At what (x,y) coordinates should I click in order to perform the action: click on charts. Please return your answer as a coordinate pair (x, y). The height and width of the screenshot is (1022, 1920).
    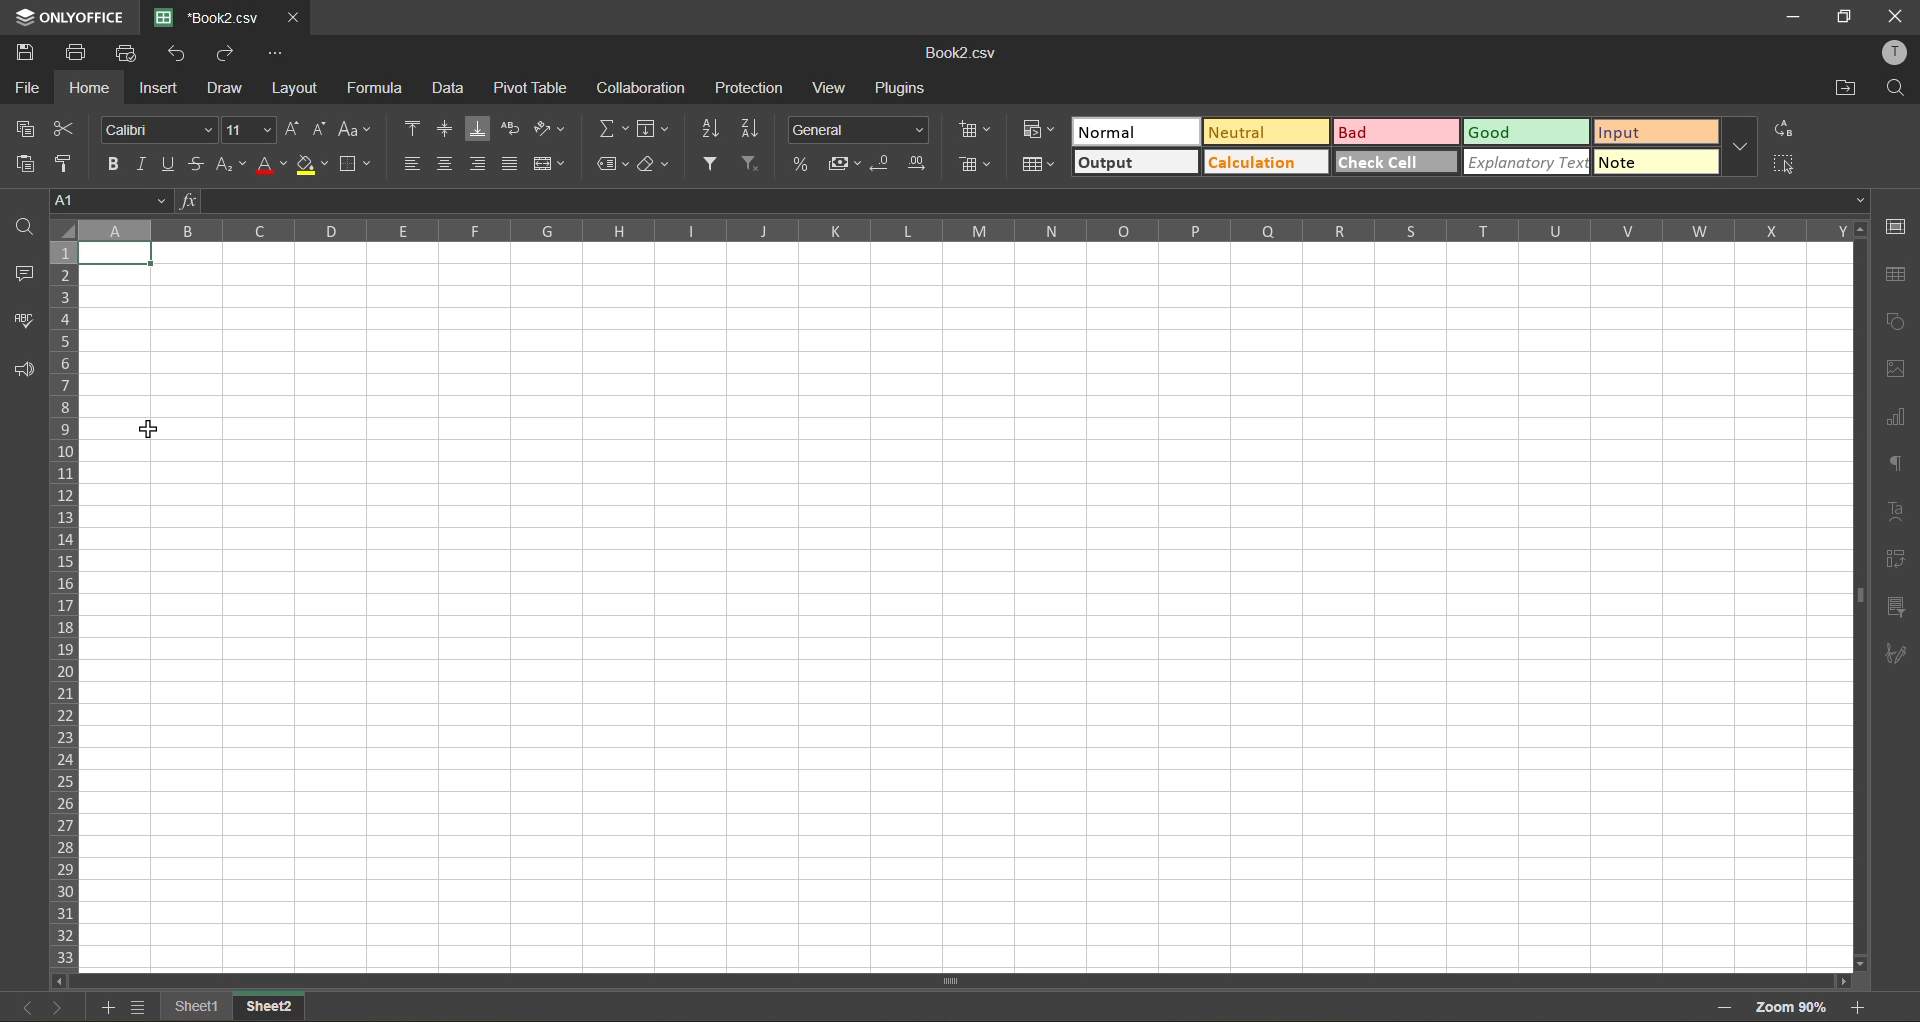
    Looking at the image, I should click on (1897, 418).